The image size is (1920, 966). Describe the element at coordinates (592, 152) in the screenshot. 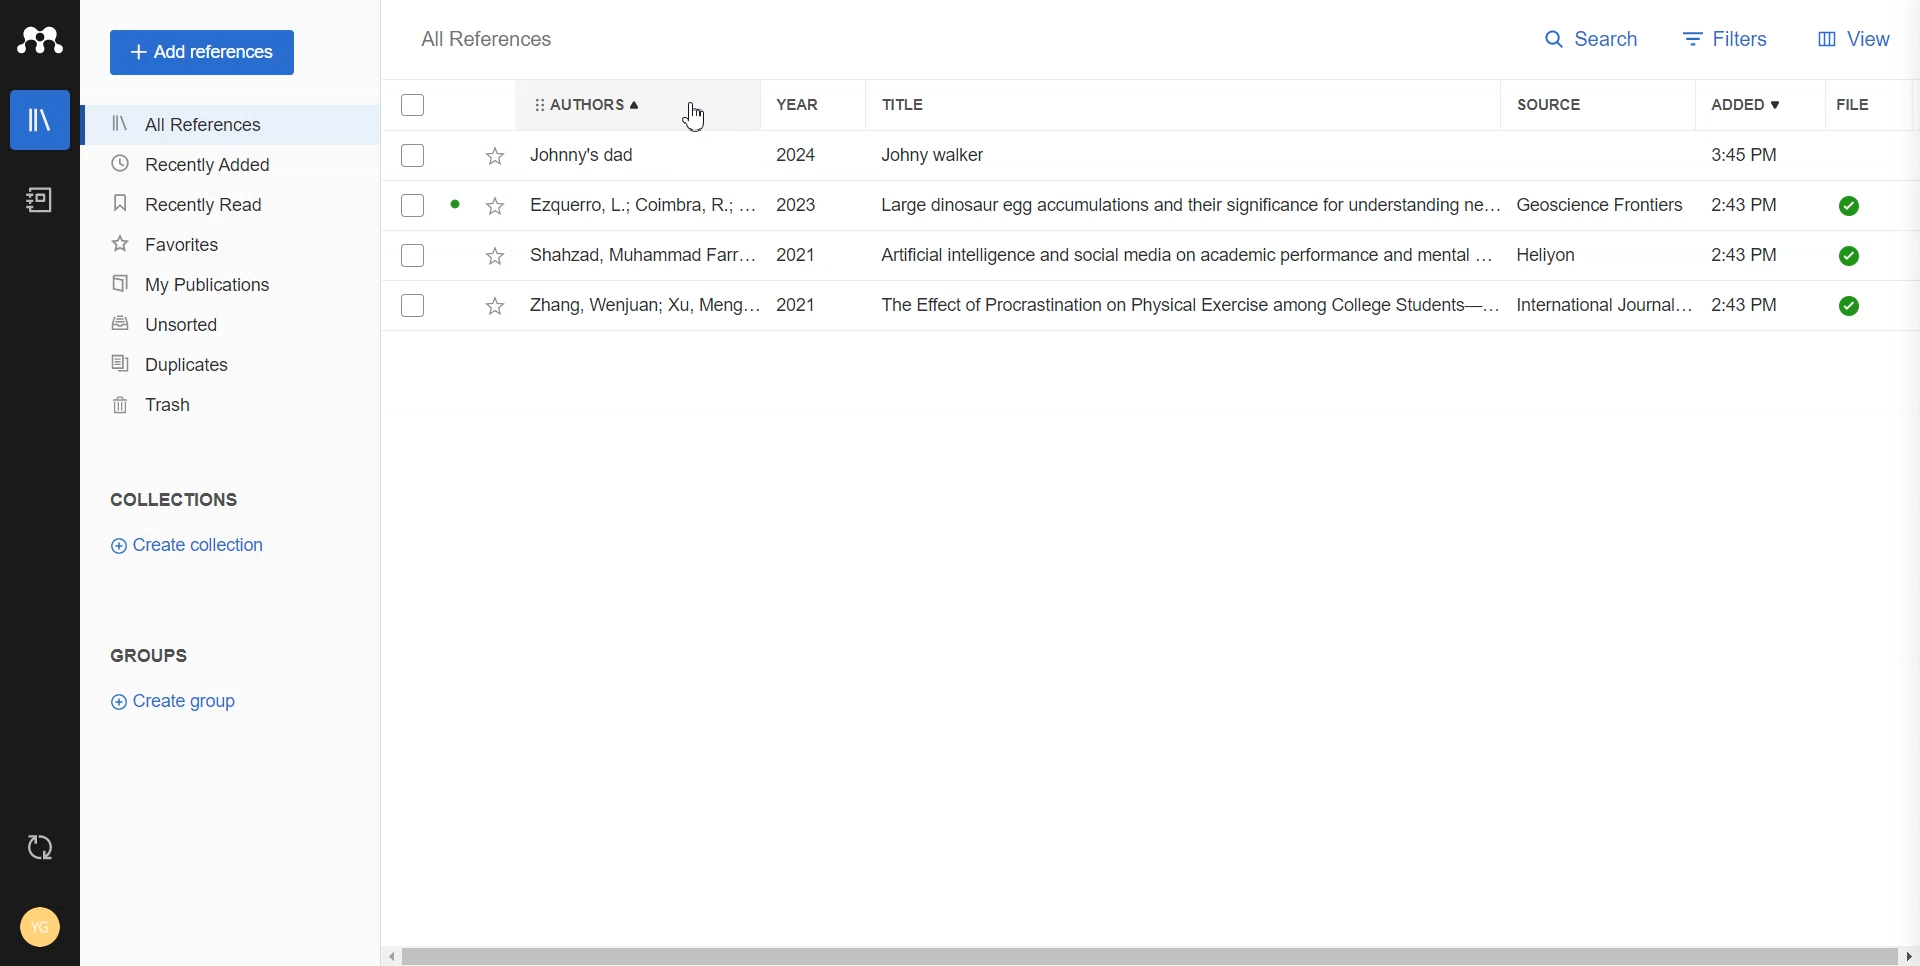

I see `Johnny's Dad` at that location.